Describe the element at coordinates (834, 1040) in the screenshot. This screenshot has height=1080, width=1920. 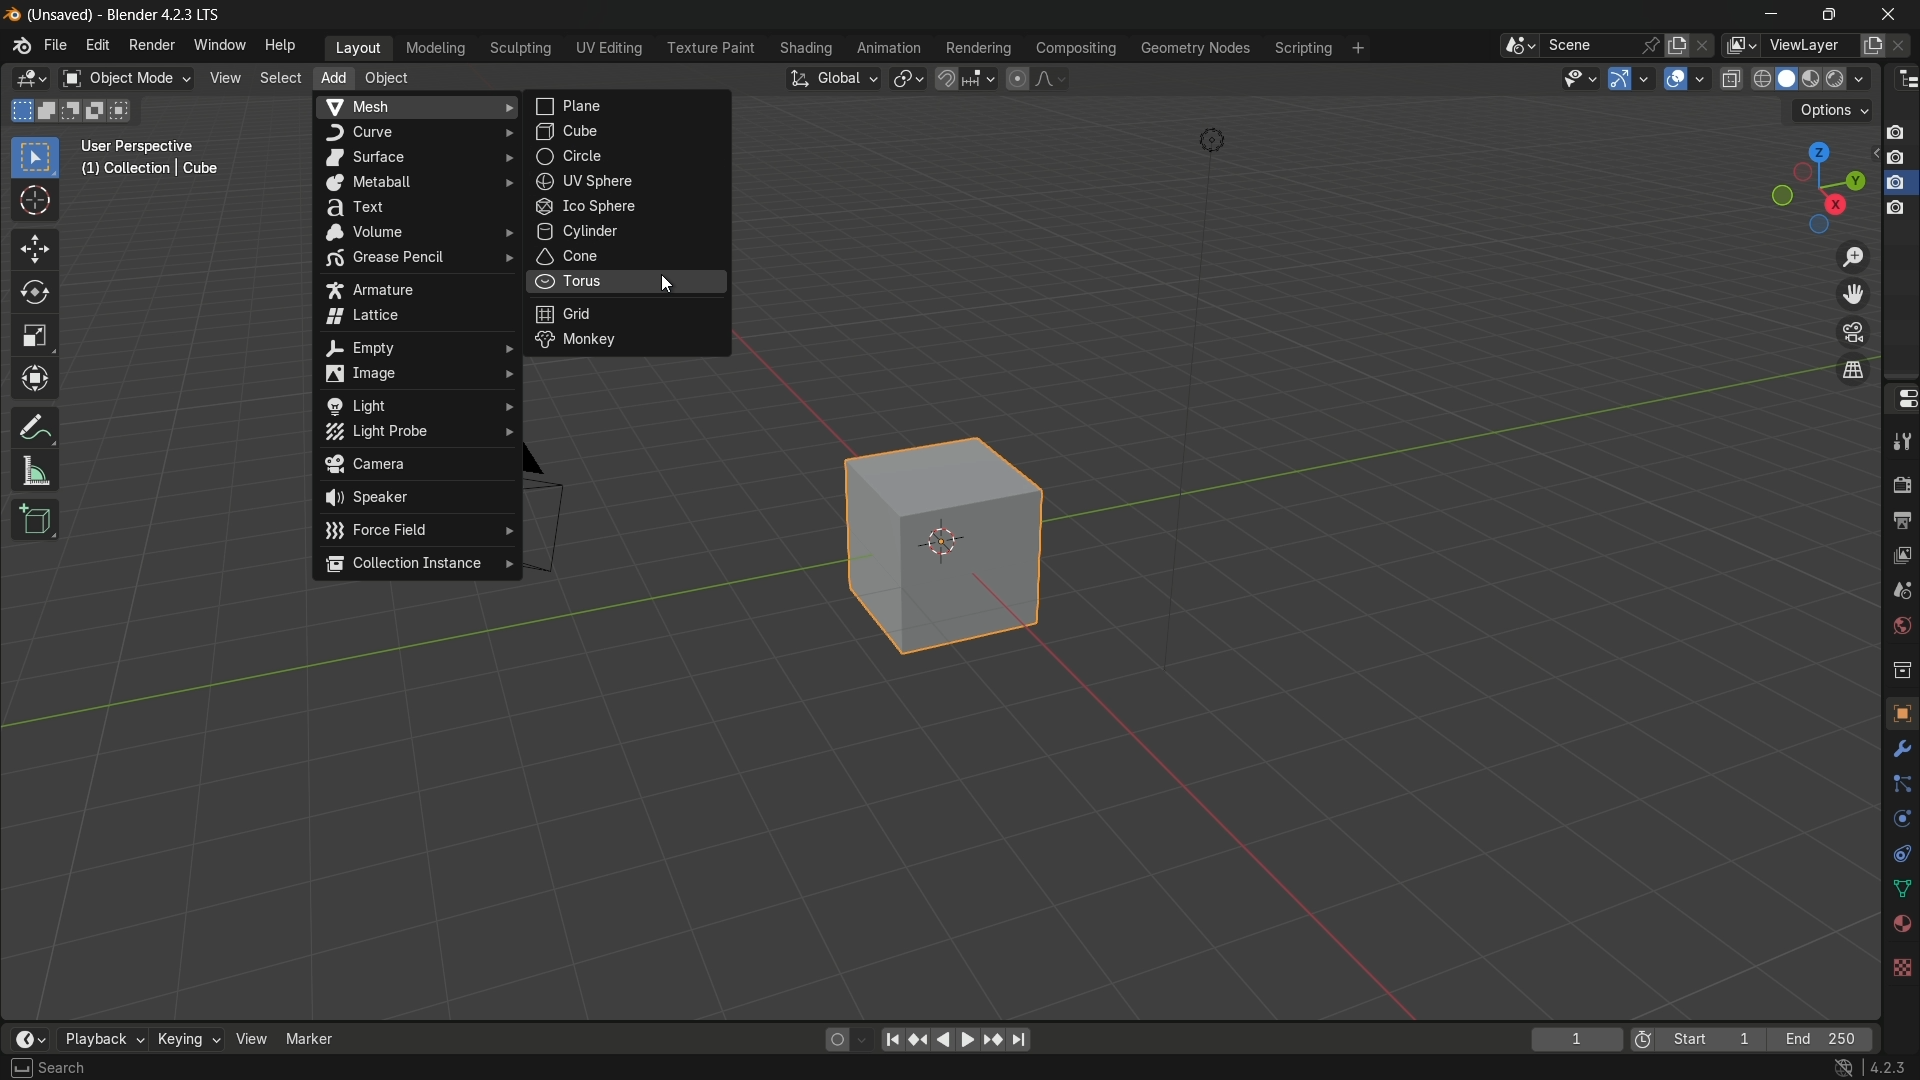
I see `auto keying` at that location.